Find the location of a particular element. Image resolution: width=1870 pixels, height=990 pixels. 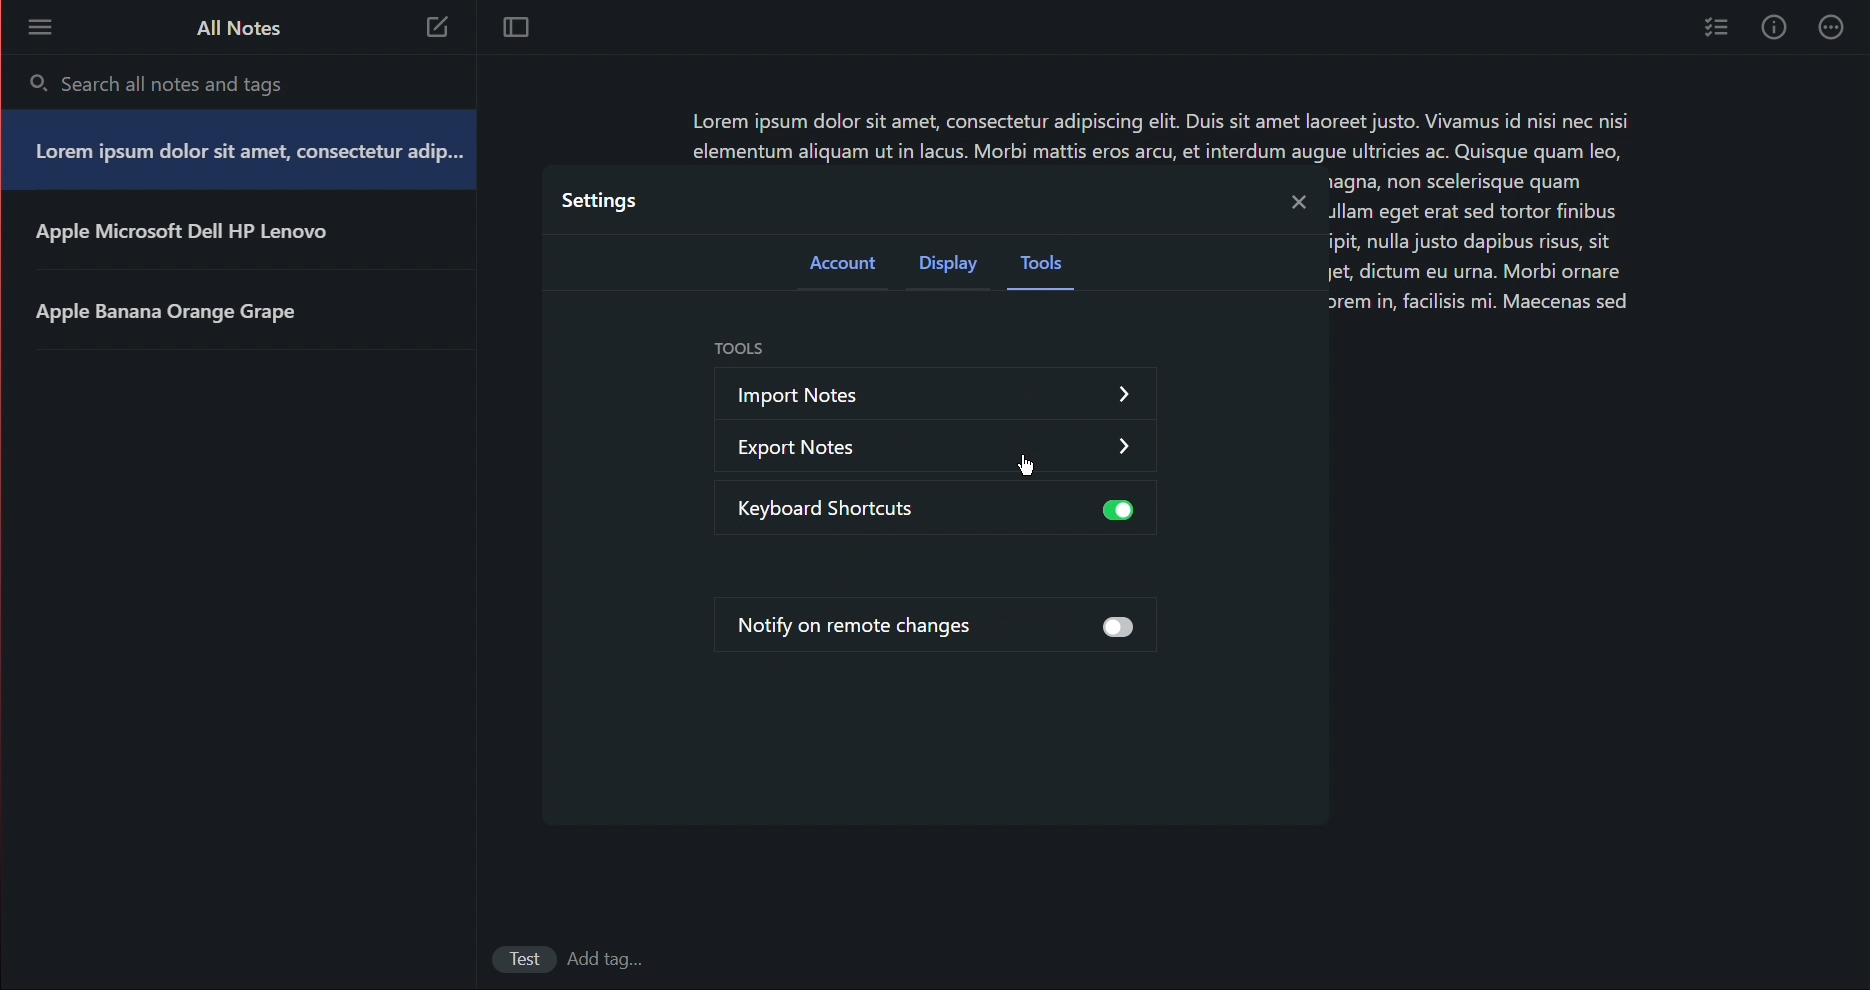

Keyboard Shortcuts is located at coordinates (854, 508).